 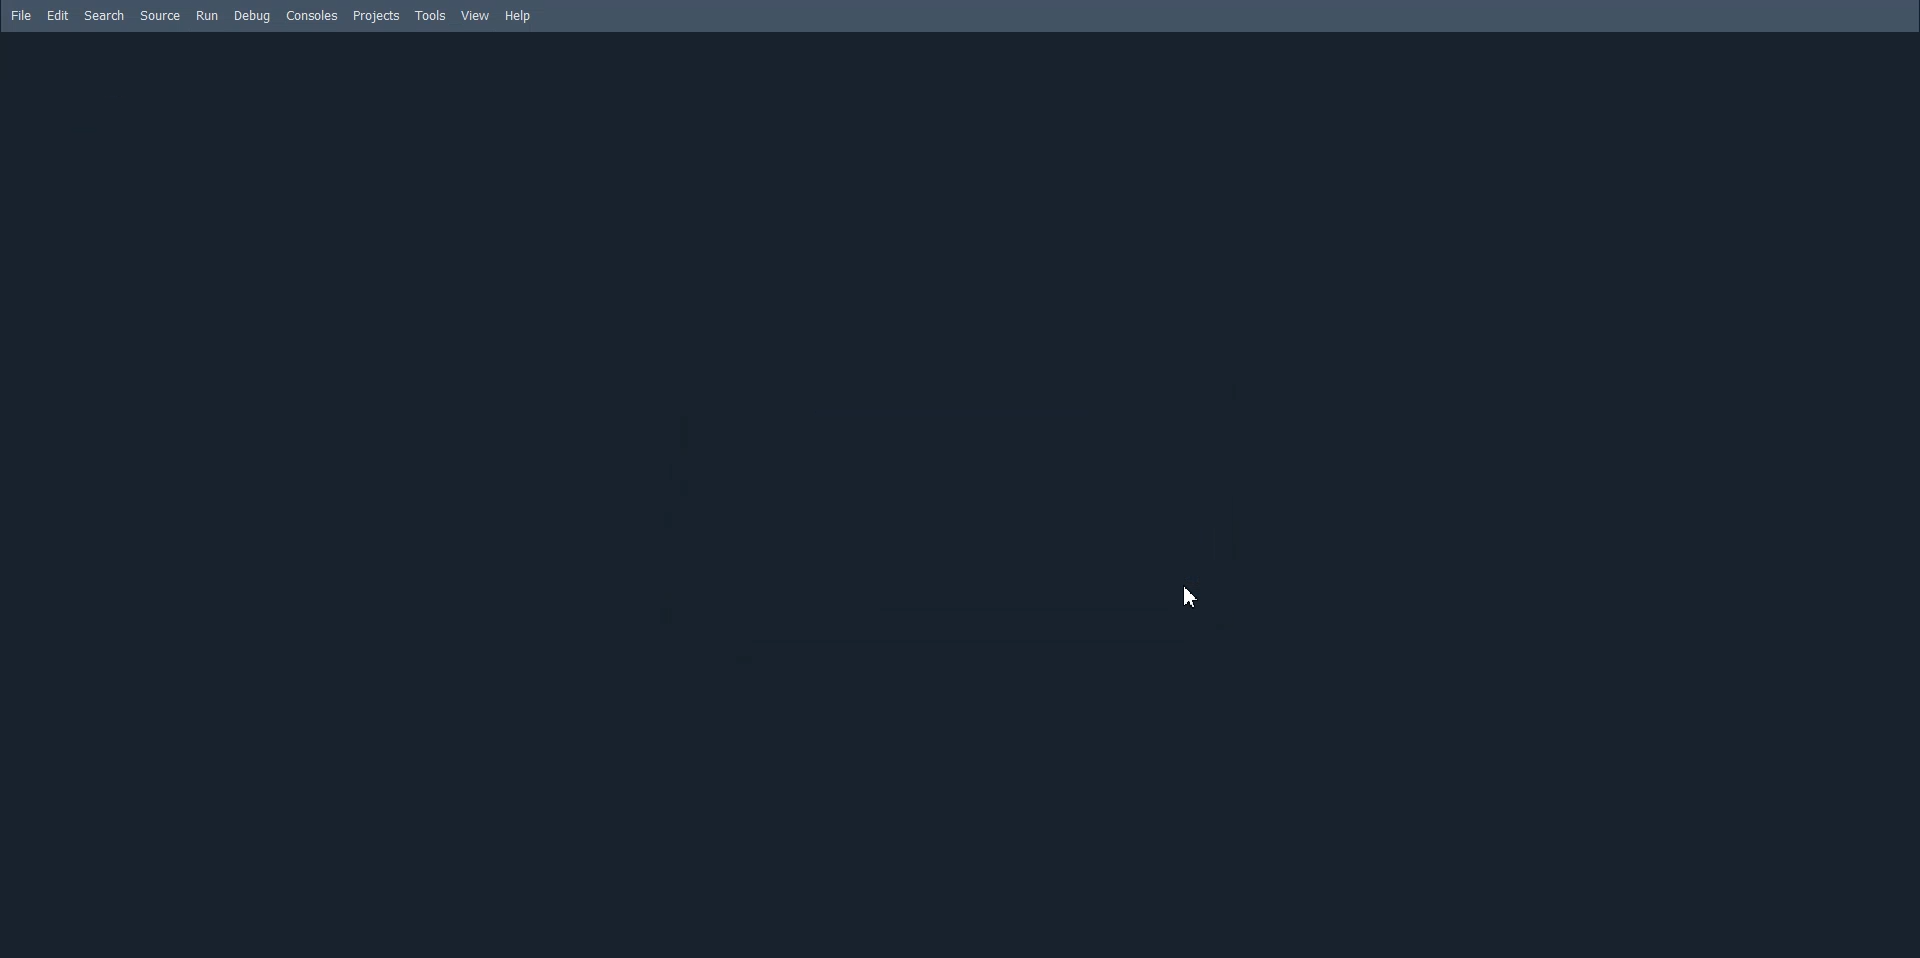 What do you see at coordinates (377, 15) in the screenshot?
I see `Projects` at bounding box center [377, 15].